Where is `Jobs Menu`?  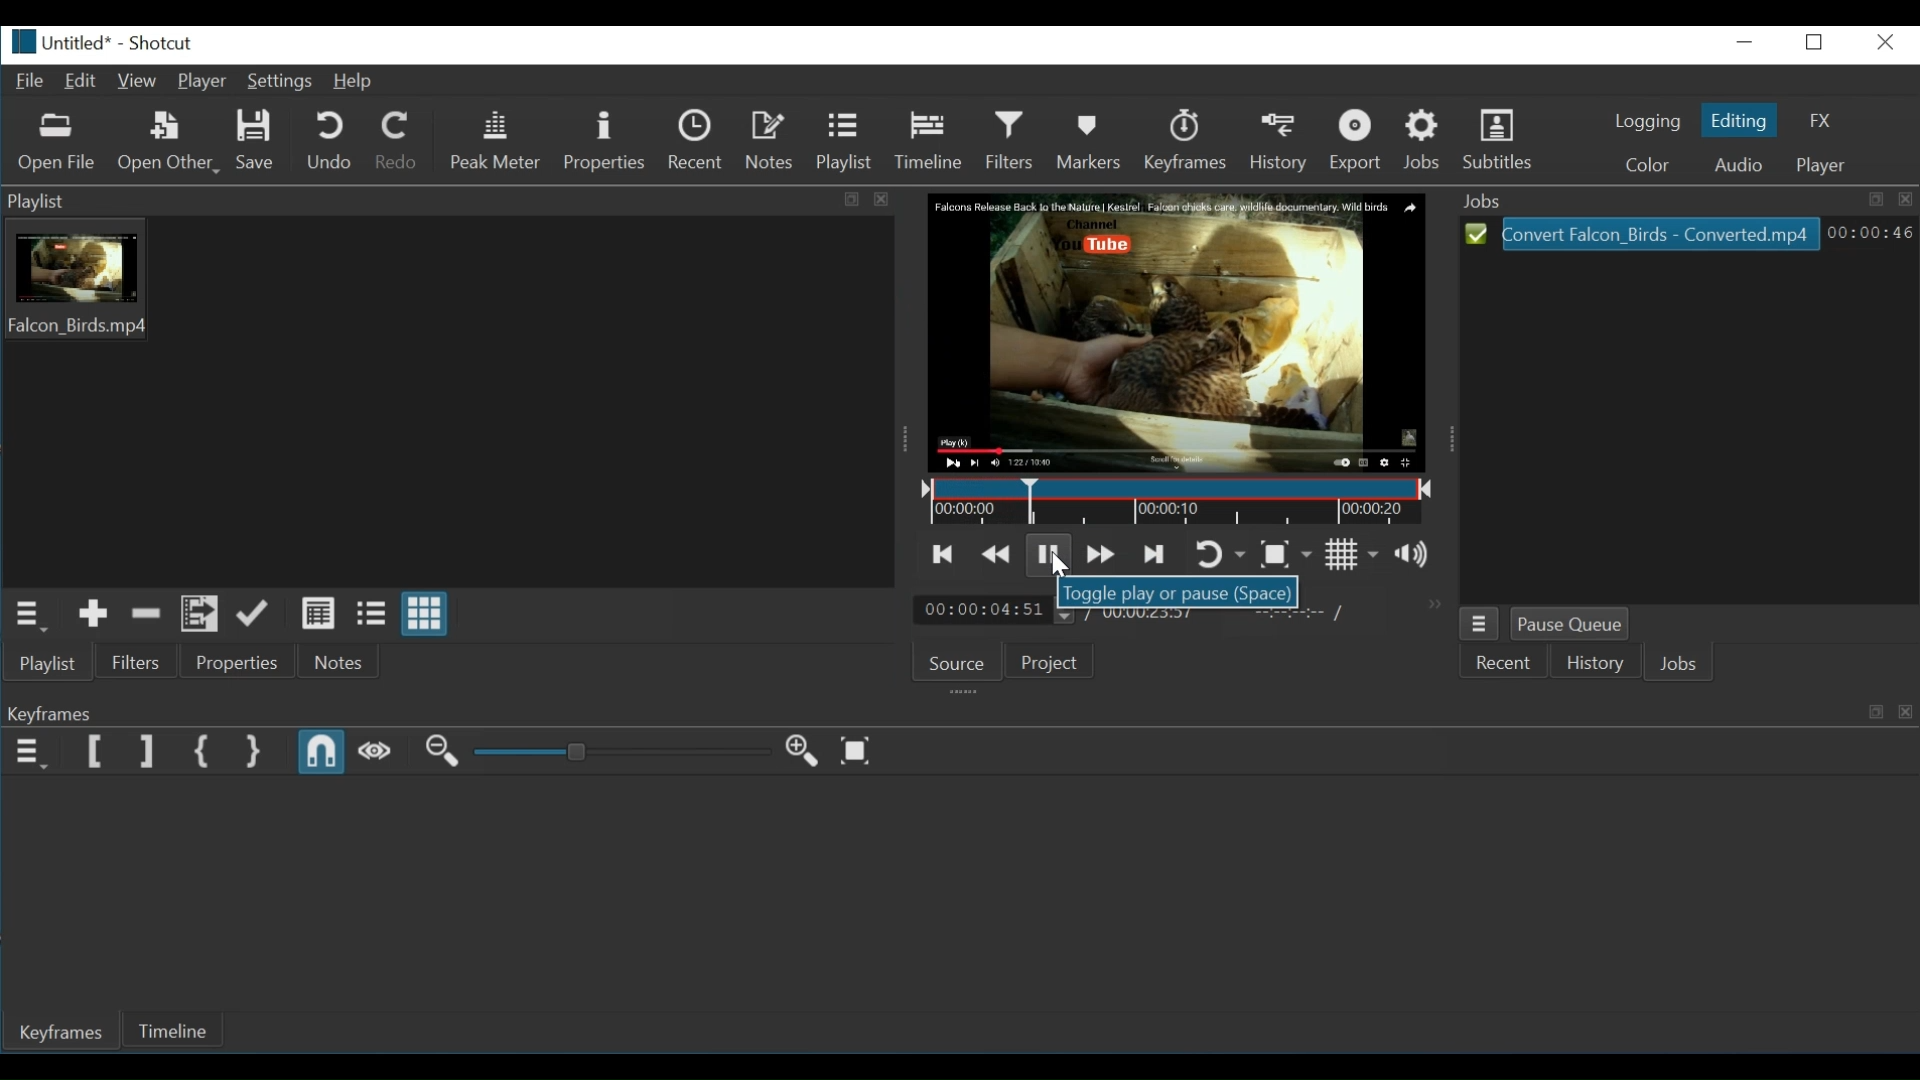
Jobs Menu is located at coordinates (1480, 624).